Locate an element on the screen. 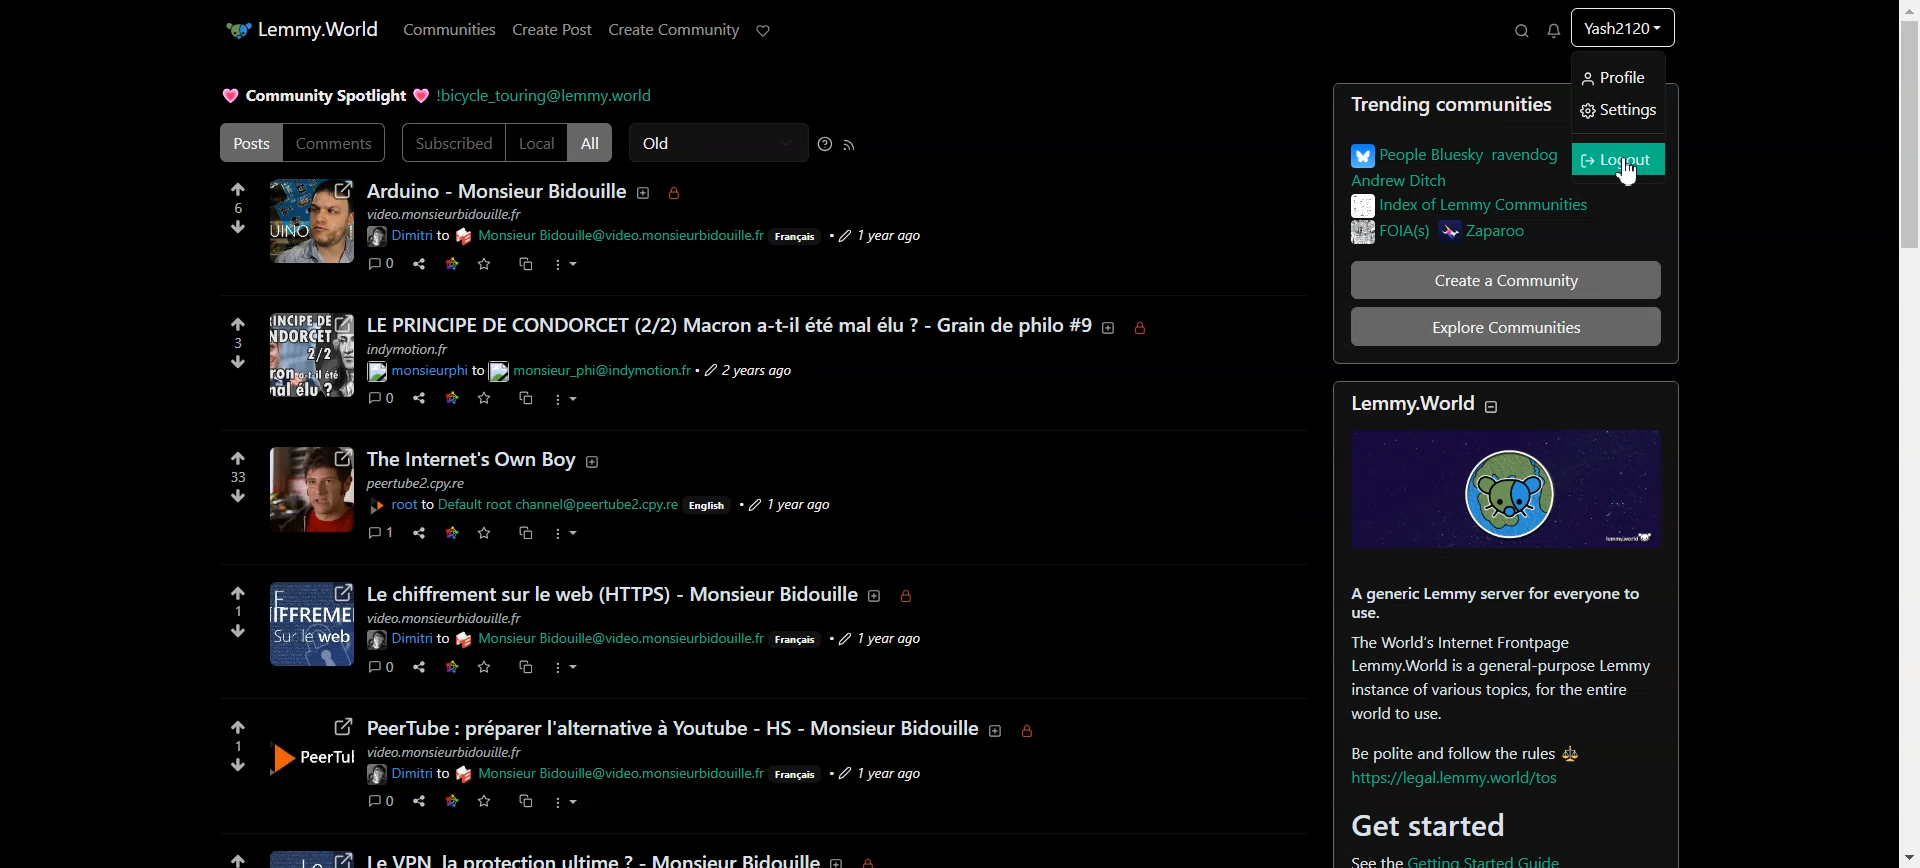  downvotes is located at coordinates (237, 498).